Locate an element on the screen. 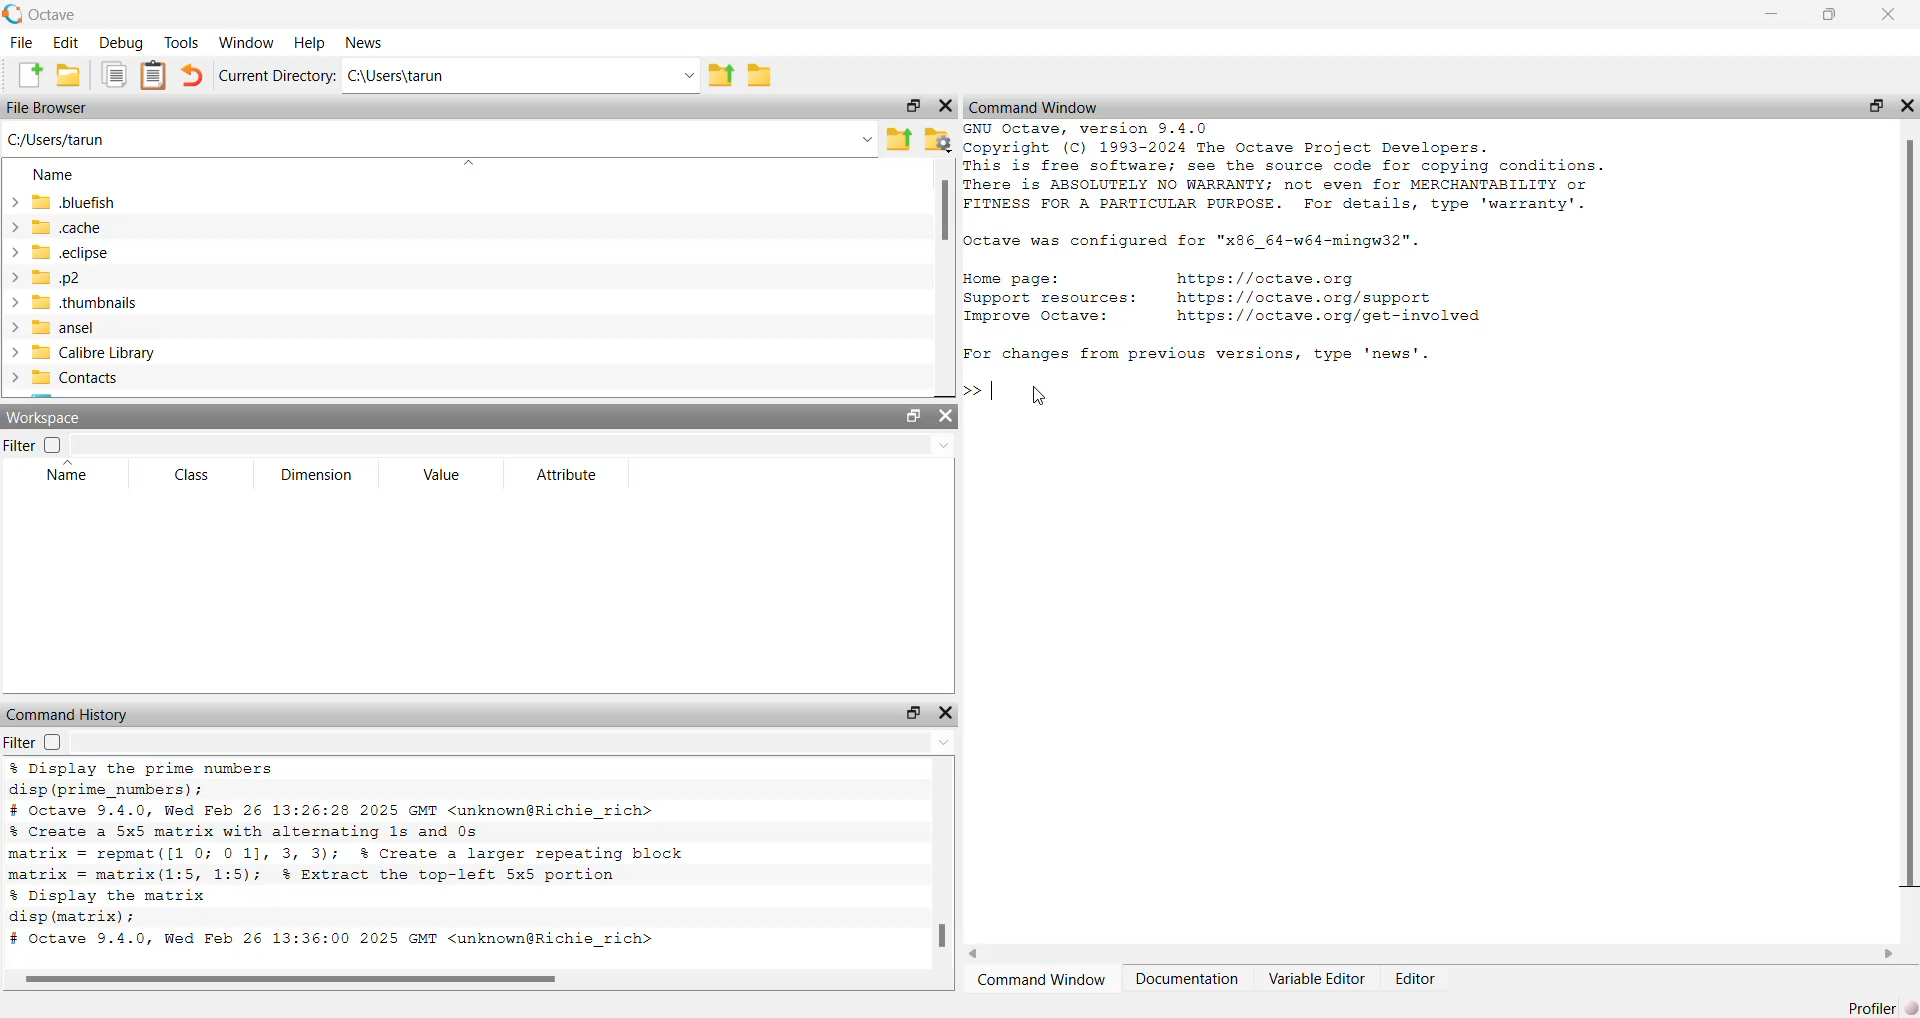 This screenshot has height=1018, width=1920. prompt cursor is located at coordinates (971, 388).